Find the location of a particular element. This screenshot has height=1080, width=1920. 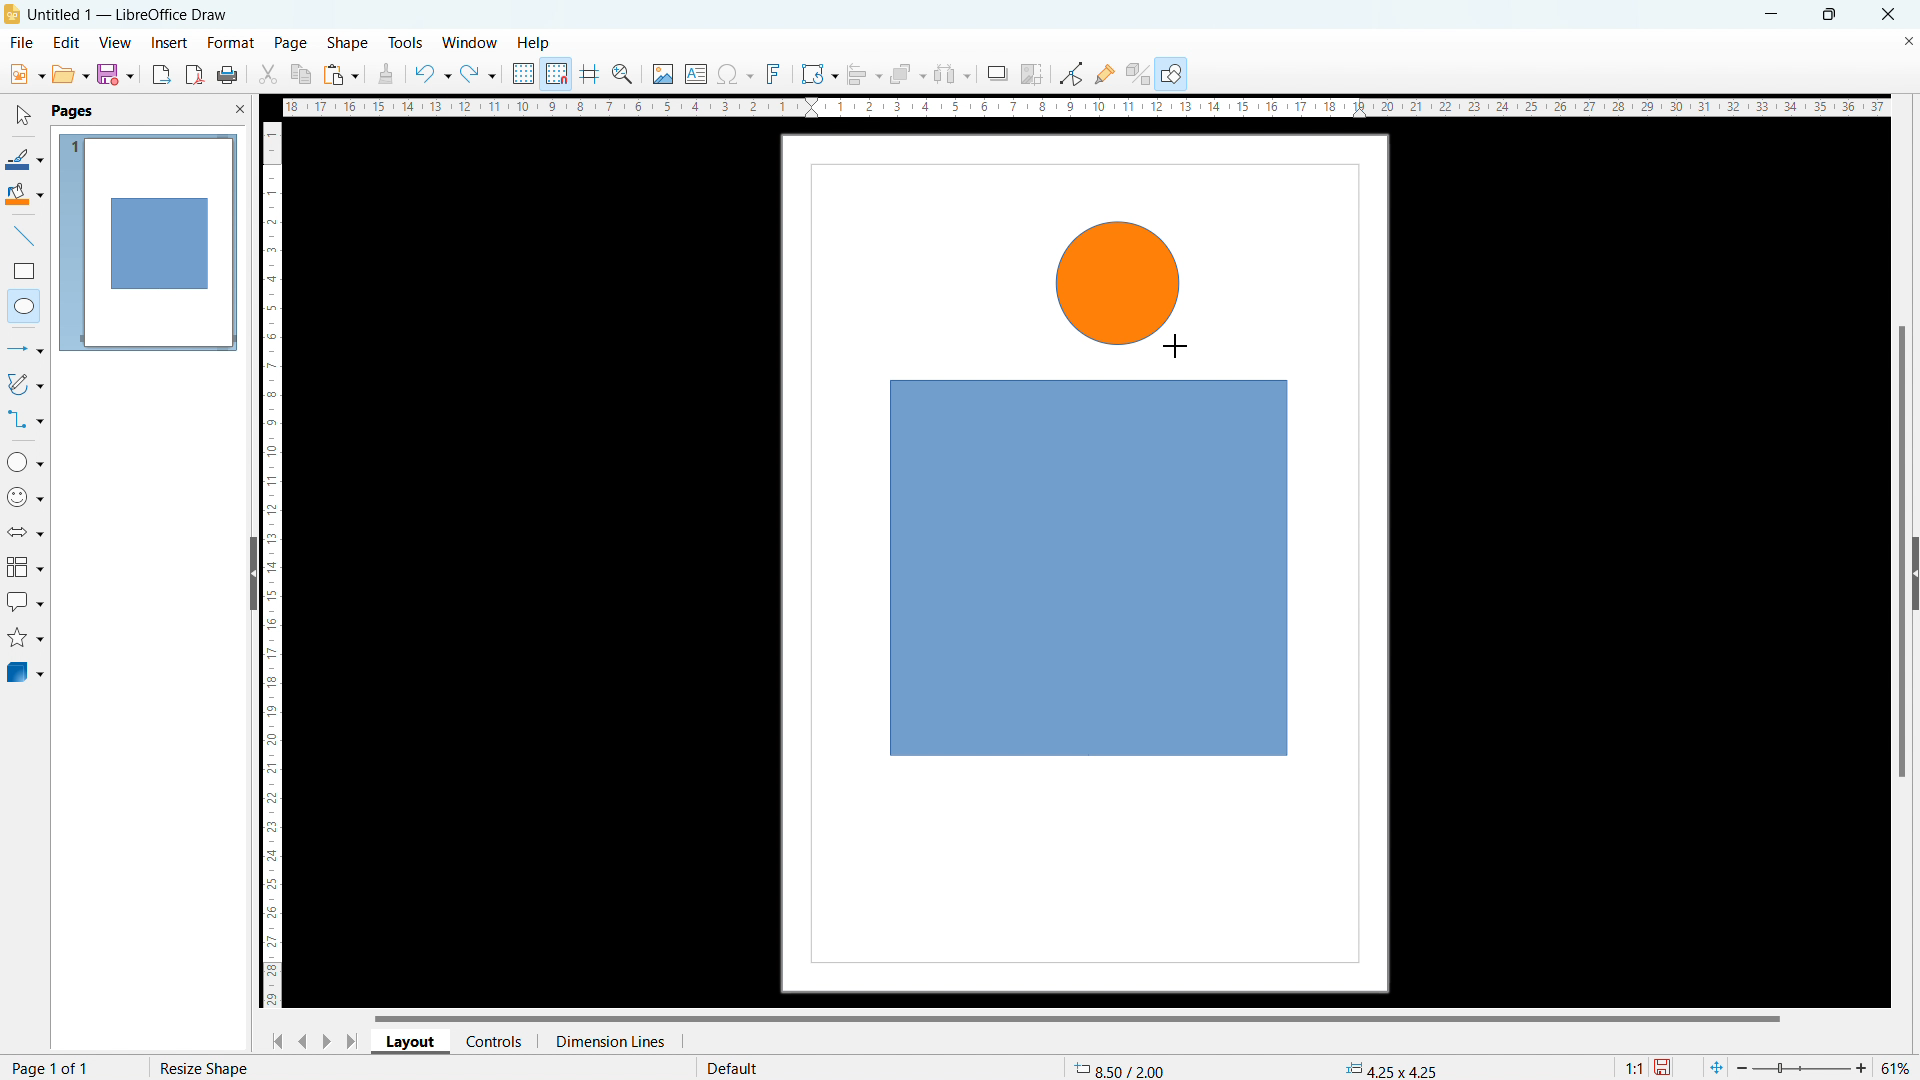

cut is located at coordinates (269, 74).